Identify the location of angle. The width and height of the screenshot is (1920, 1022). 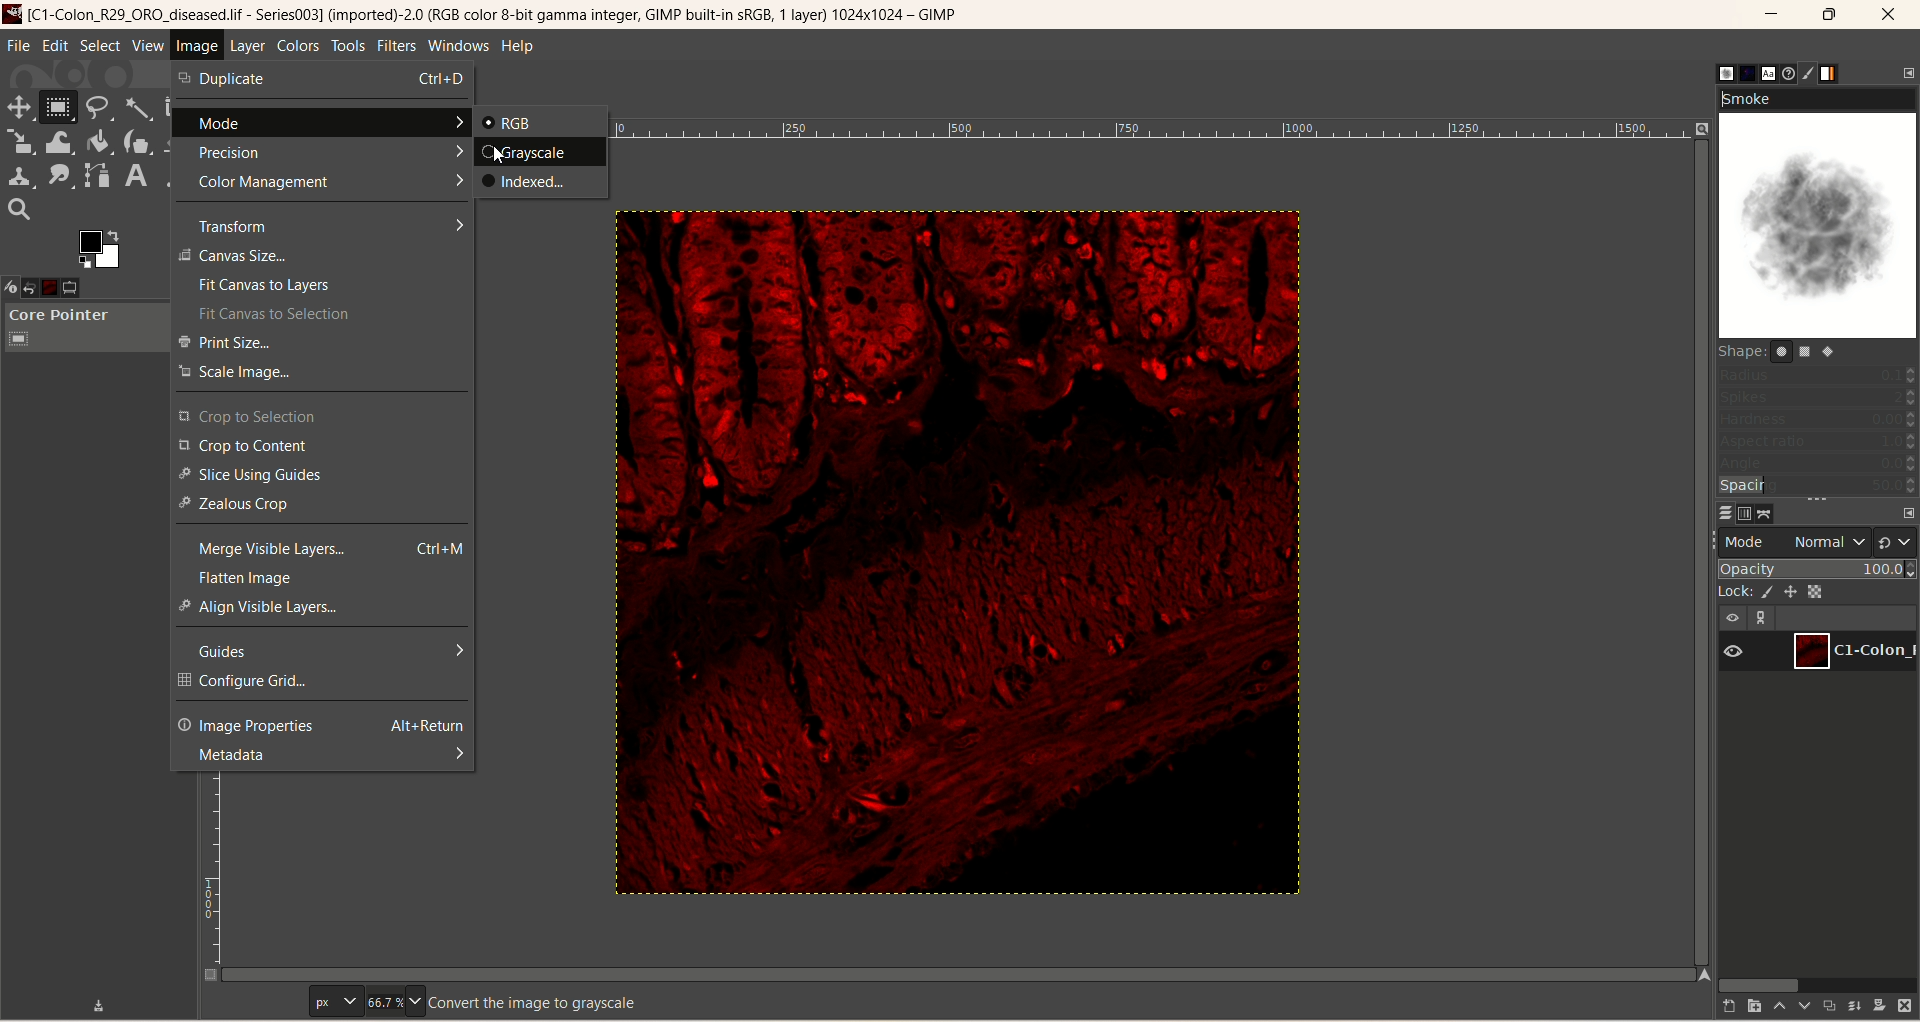
(1819, 464).